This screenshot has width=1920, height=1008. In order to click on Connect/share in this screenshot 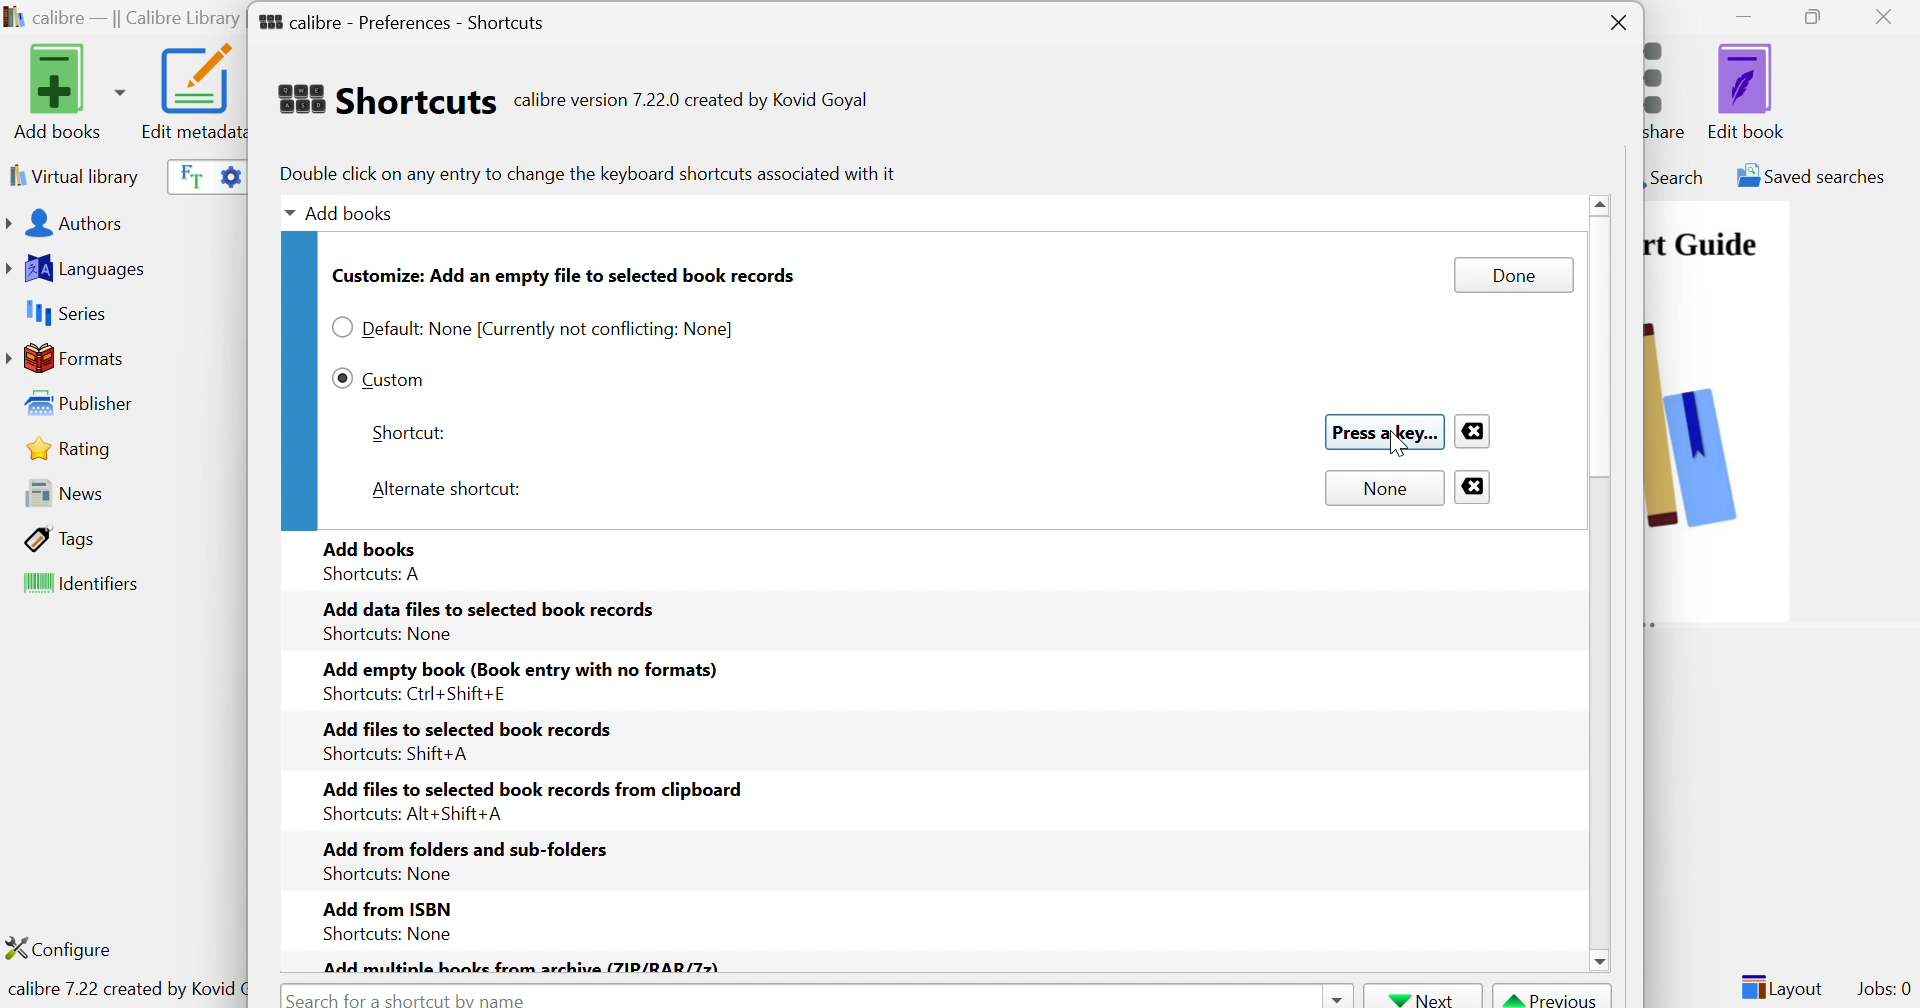, I will do `click(1671, 86)`.